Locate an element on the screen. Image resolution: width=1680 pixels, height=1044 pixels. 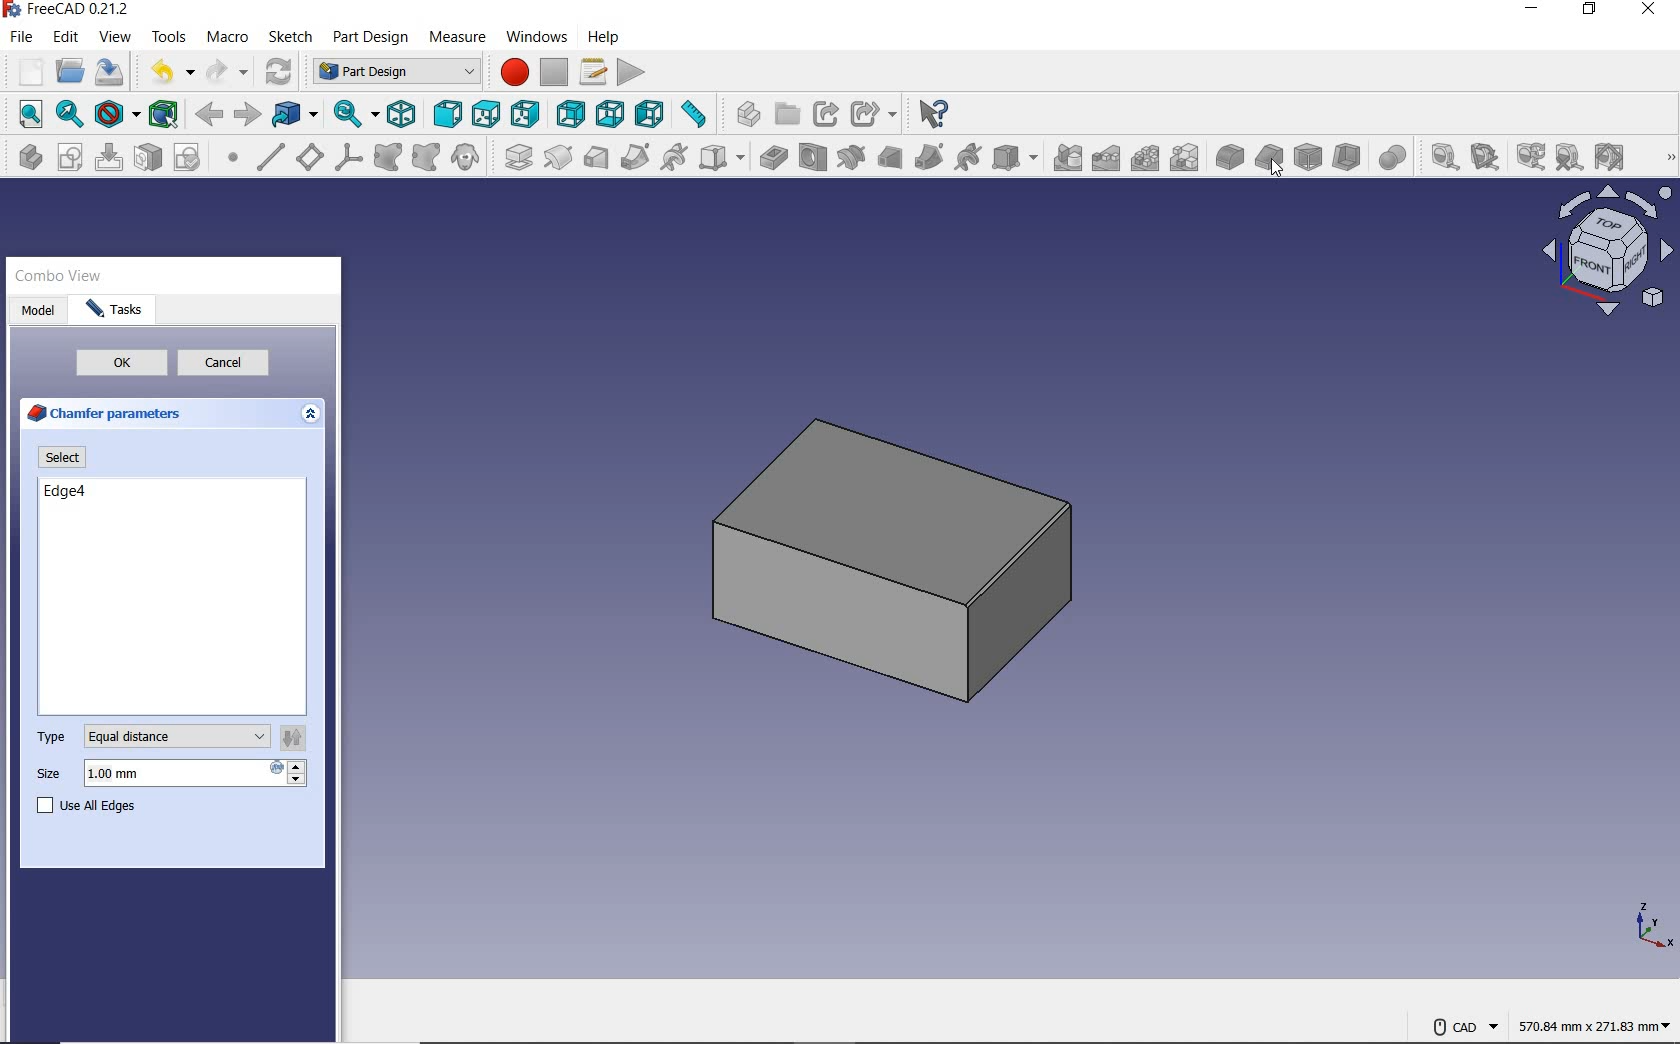
tools is located at coordinates (168, 39).